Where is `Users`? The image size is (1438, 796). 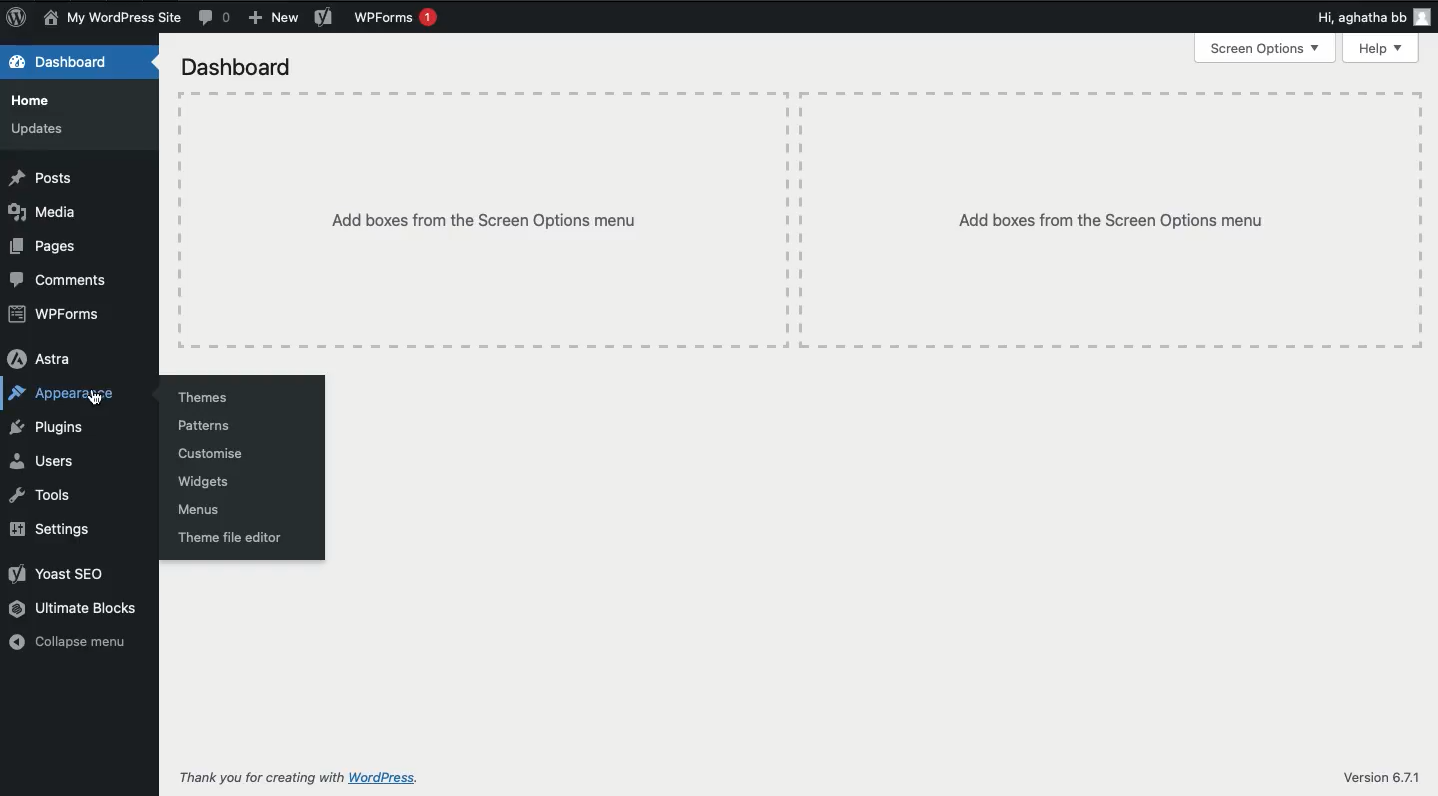
Users is located at coordinates (41, 462).